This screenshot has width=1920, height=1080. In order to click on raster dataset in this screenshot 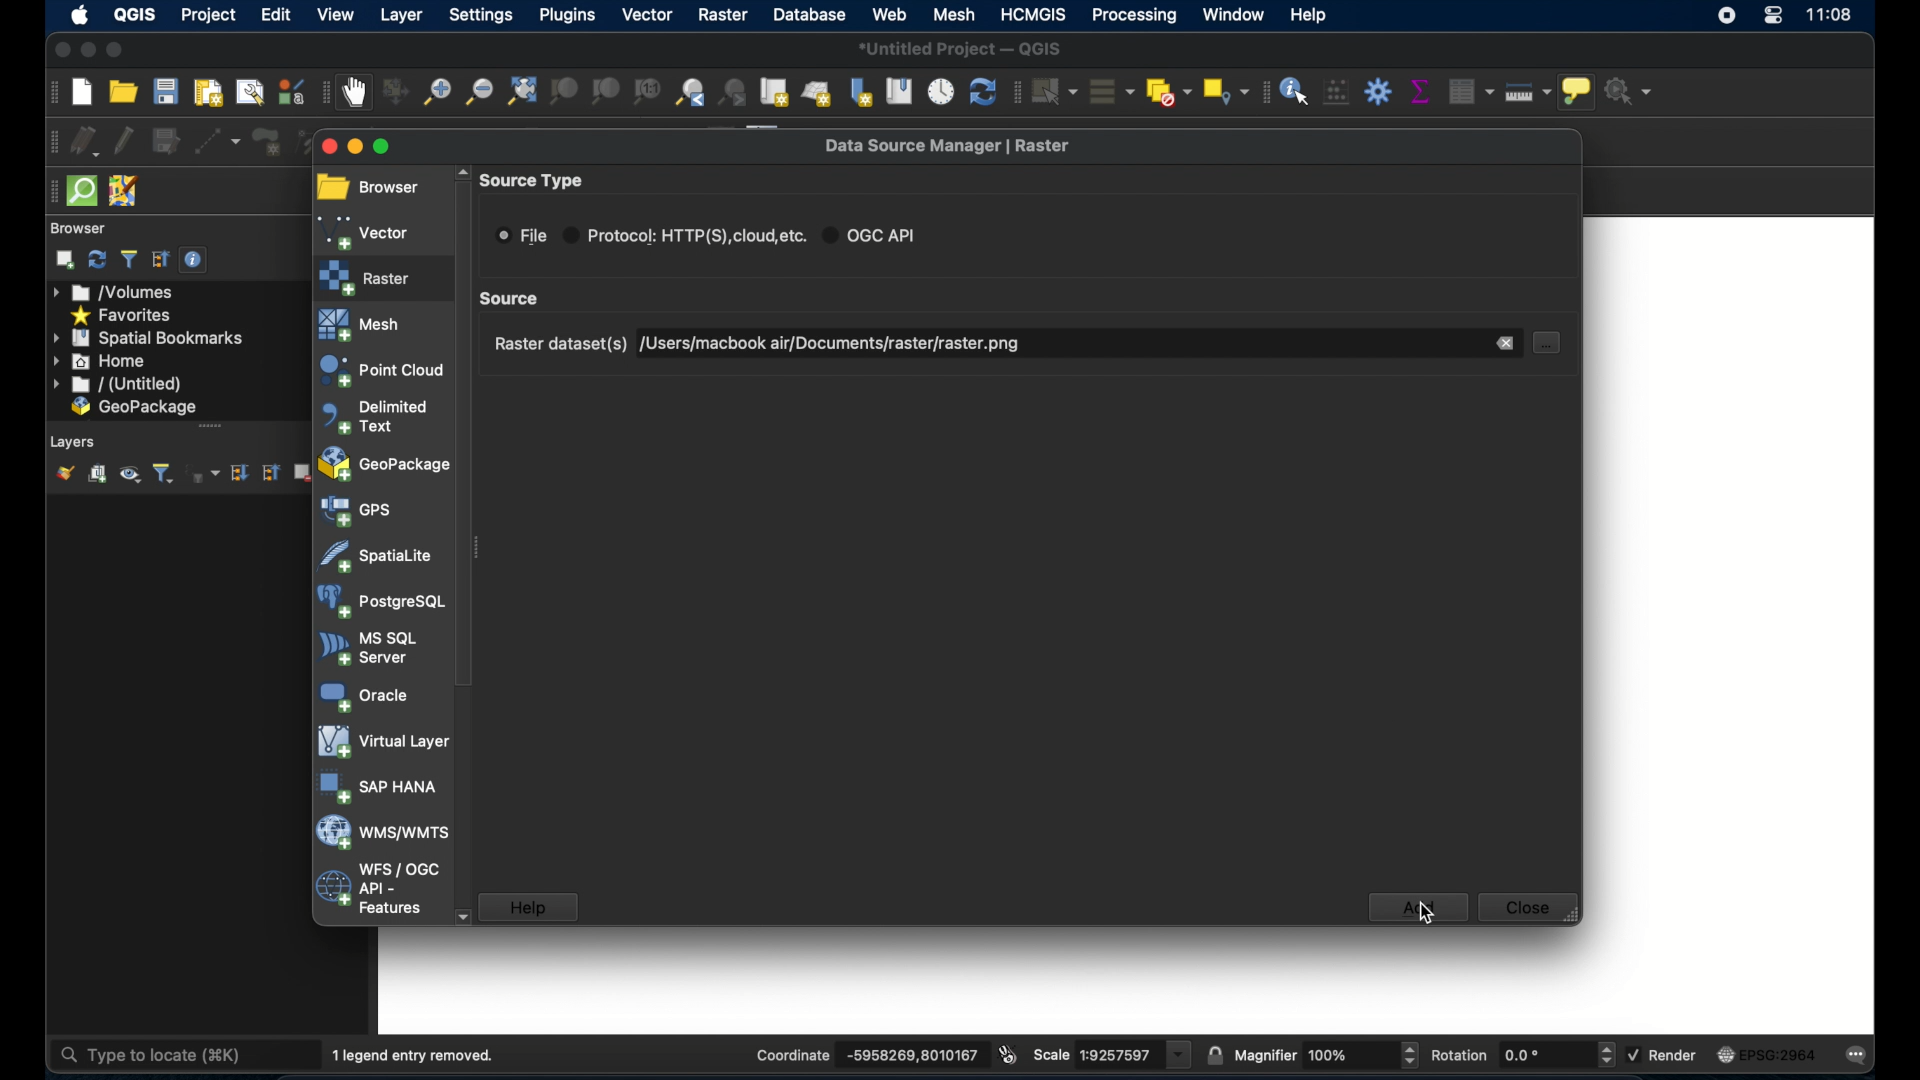, I will do `click(557, 345)`.